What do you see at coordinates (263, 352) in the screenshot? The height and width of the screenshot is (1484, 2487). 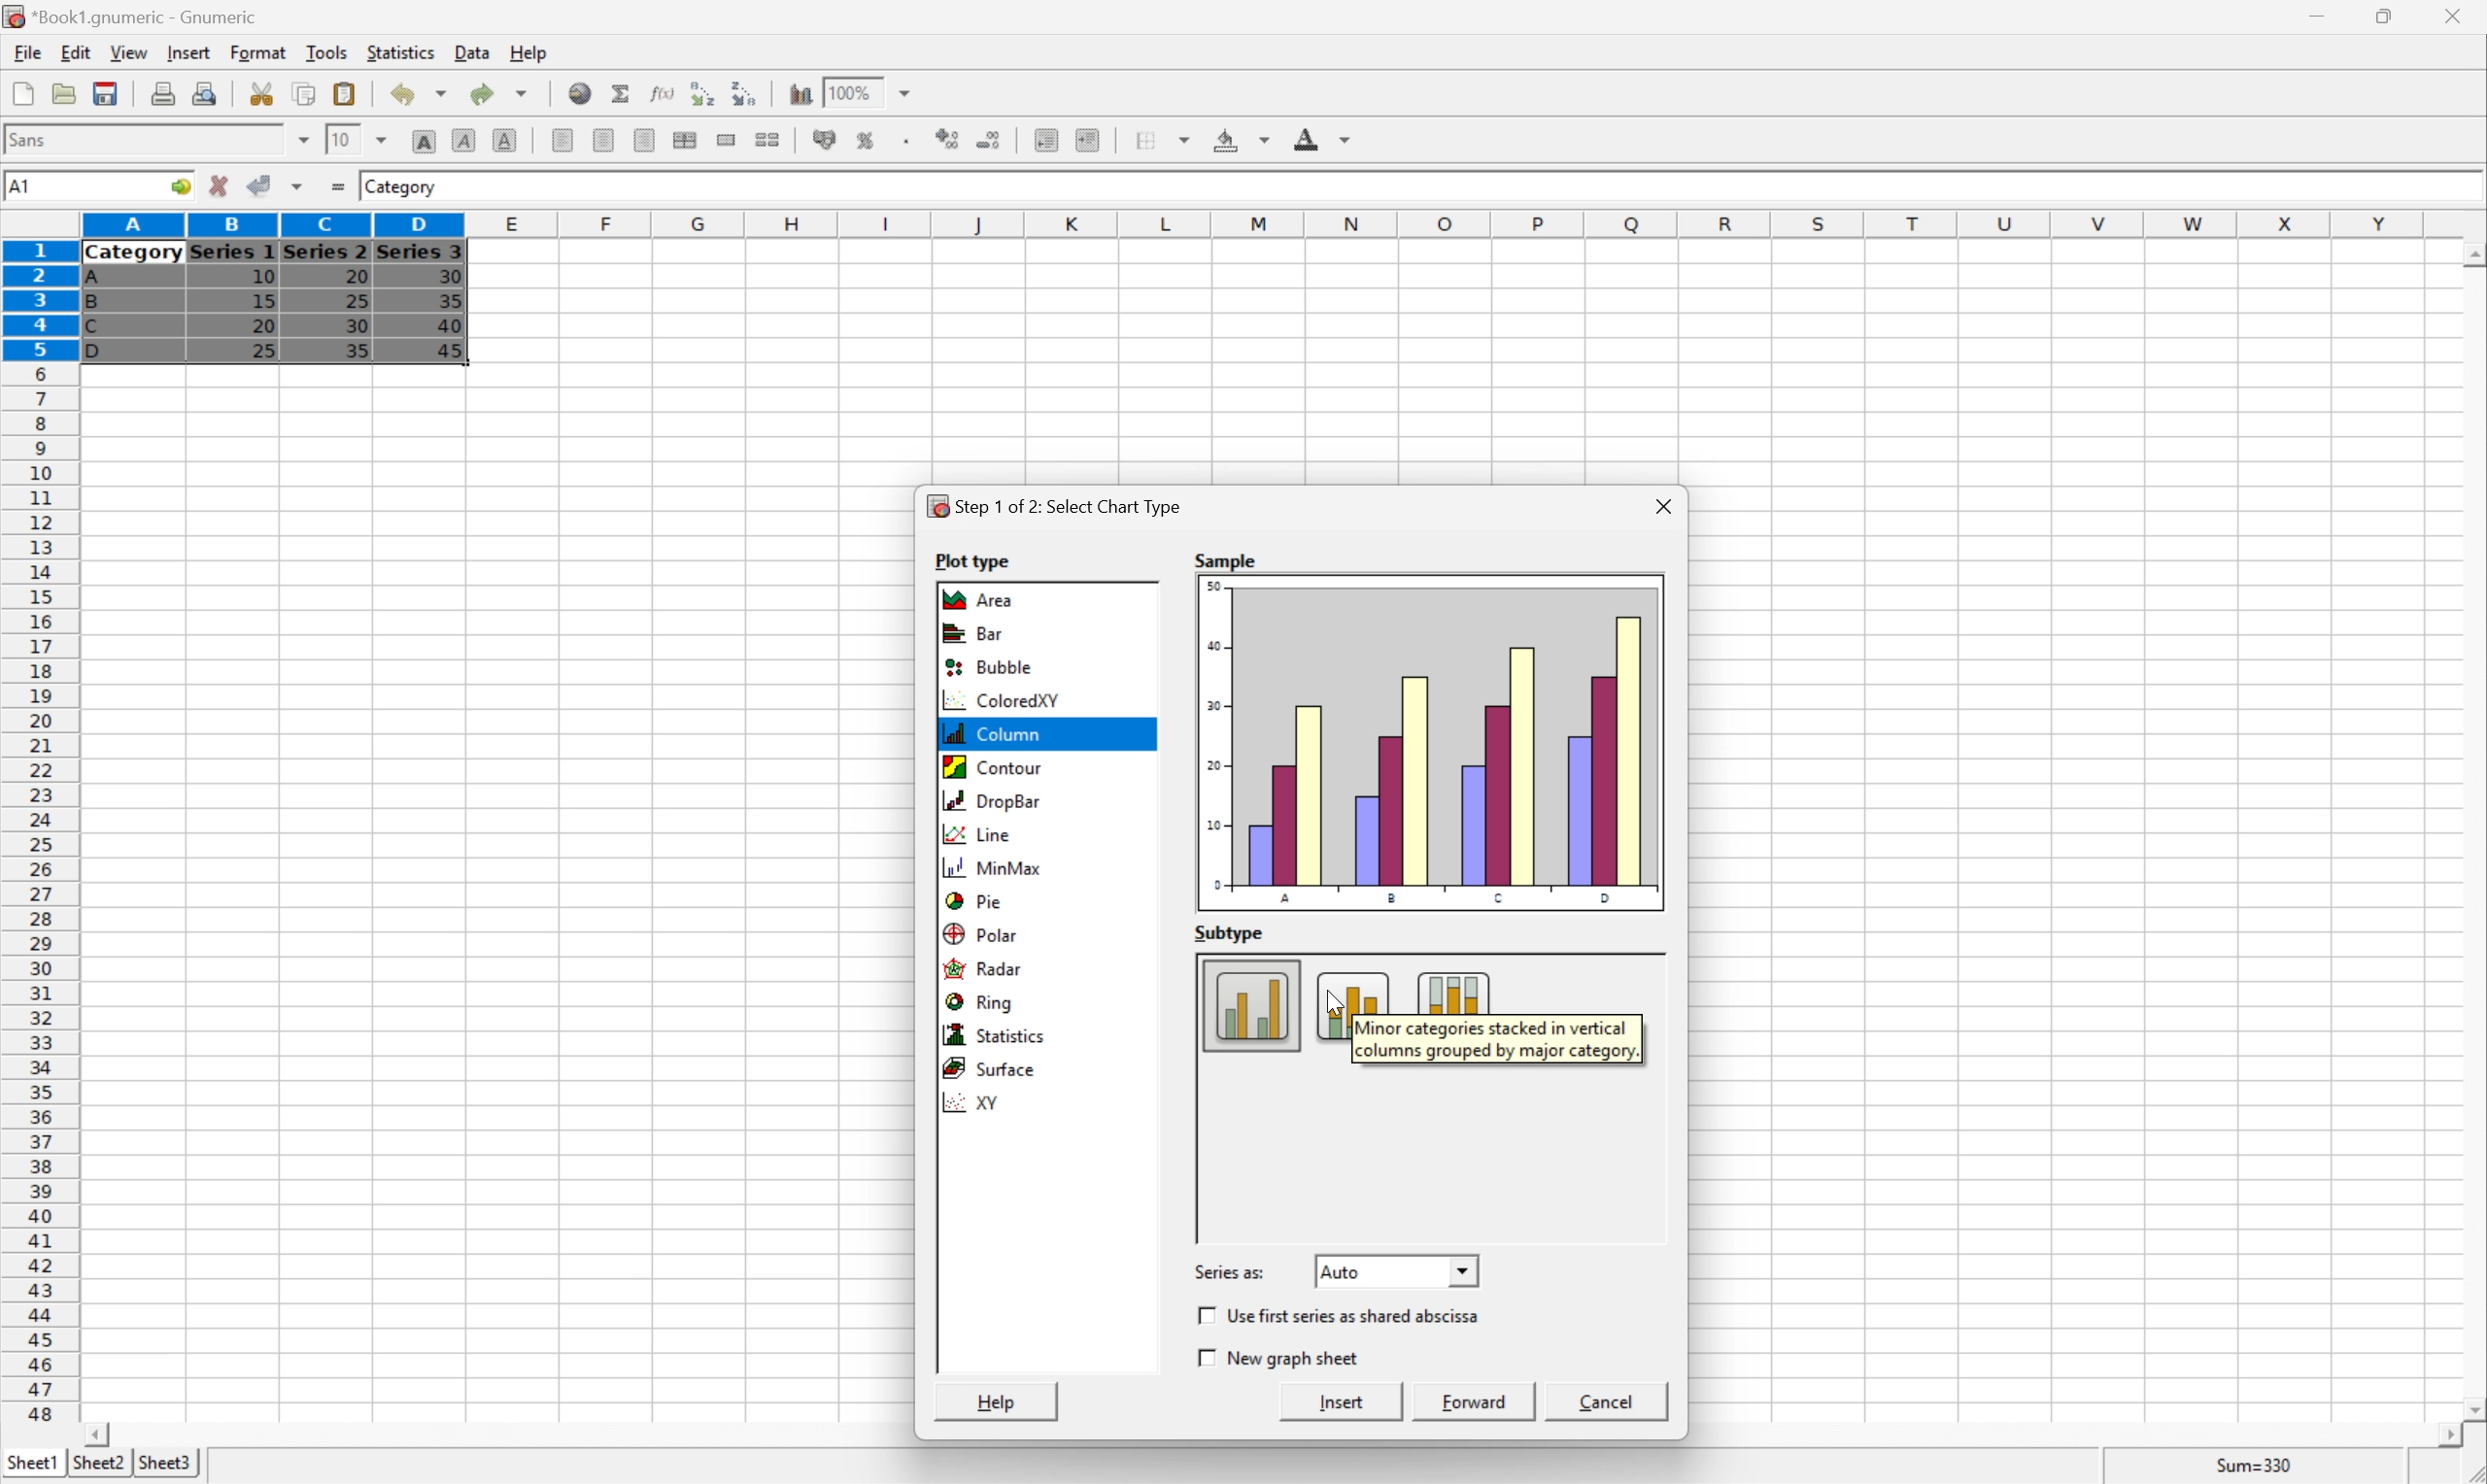 I see `25` at bounding box center [263, 352].